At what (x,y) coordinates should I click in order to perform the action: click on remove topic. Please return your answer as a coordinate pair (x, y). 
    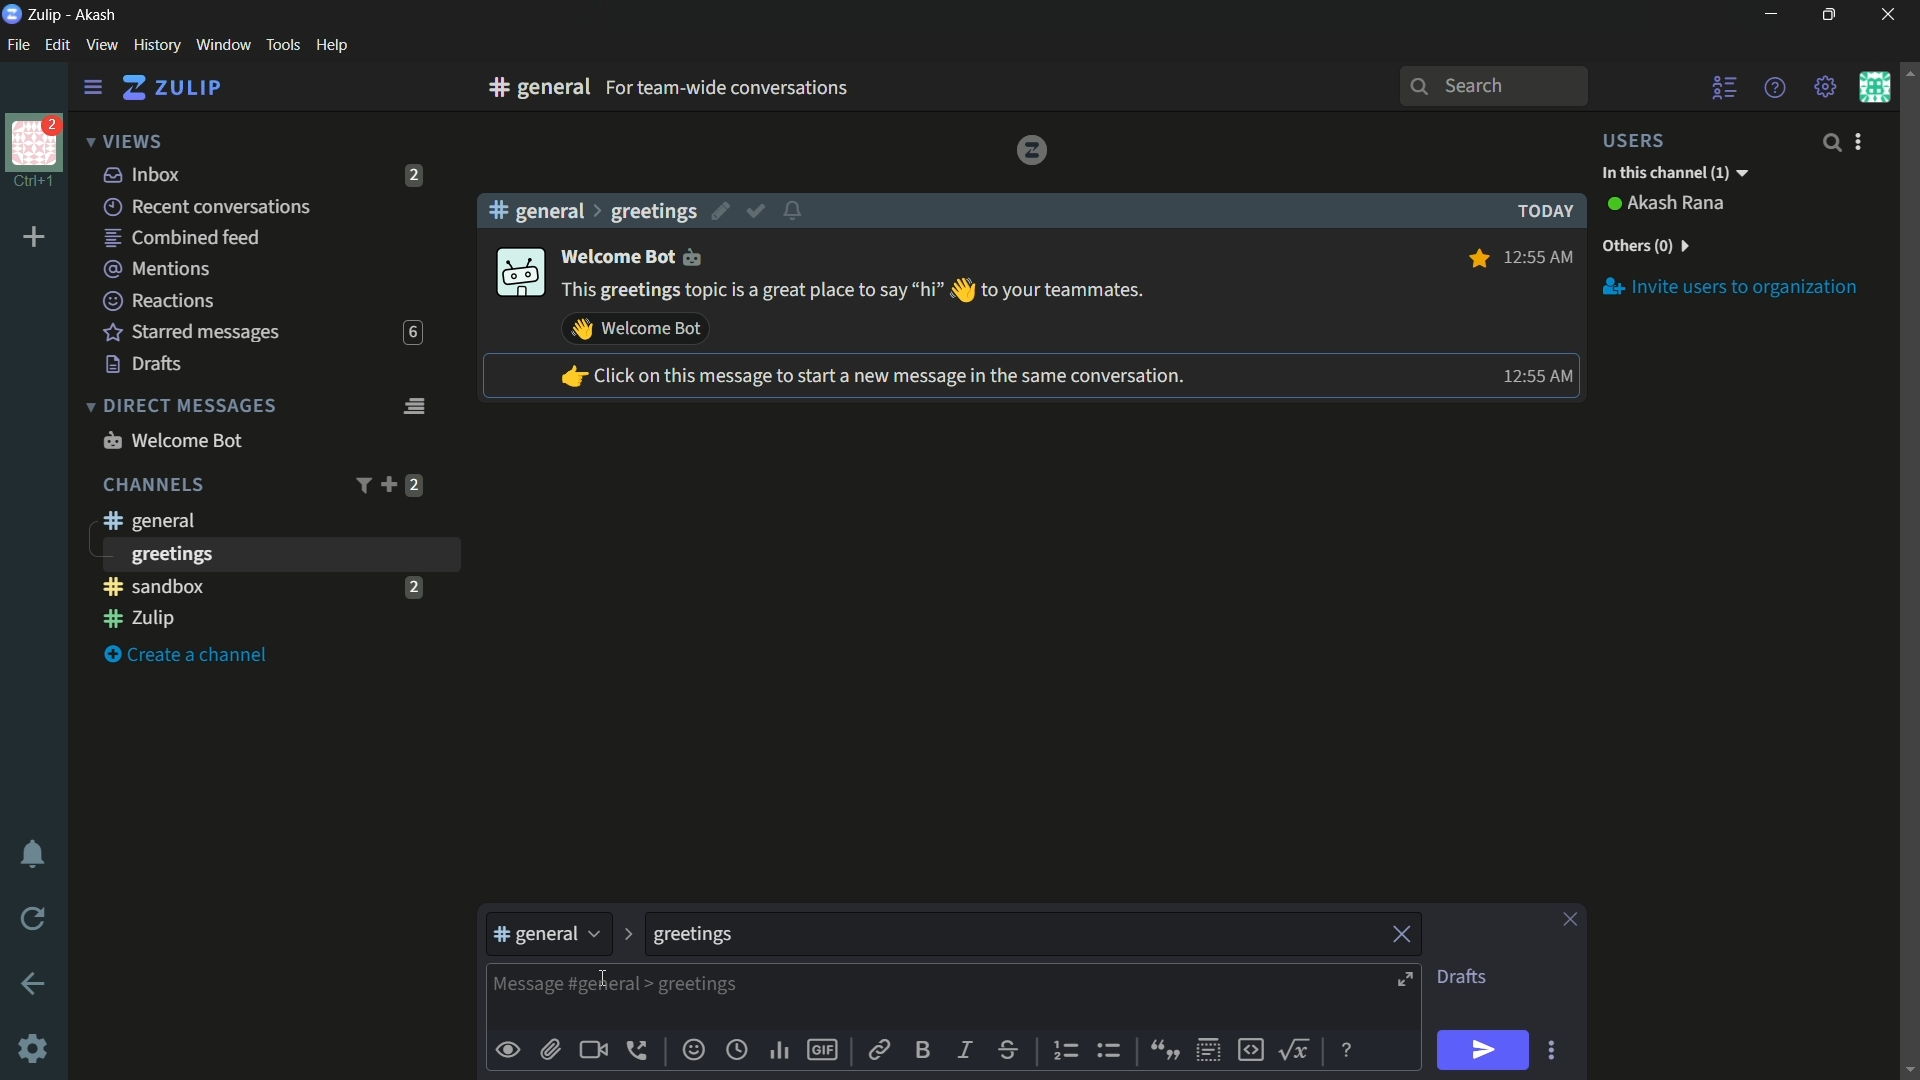
    Looking at the image, I should click on (1405, 932).